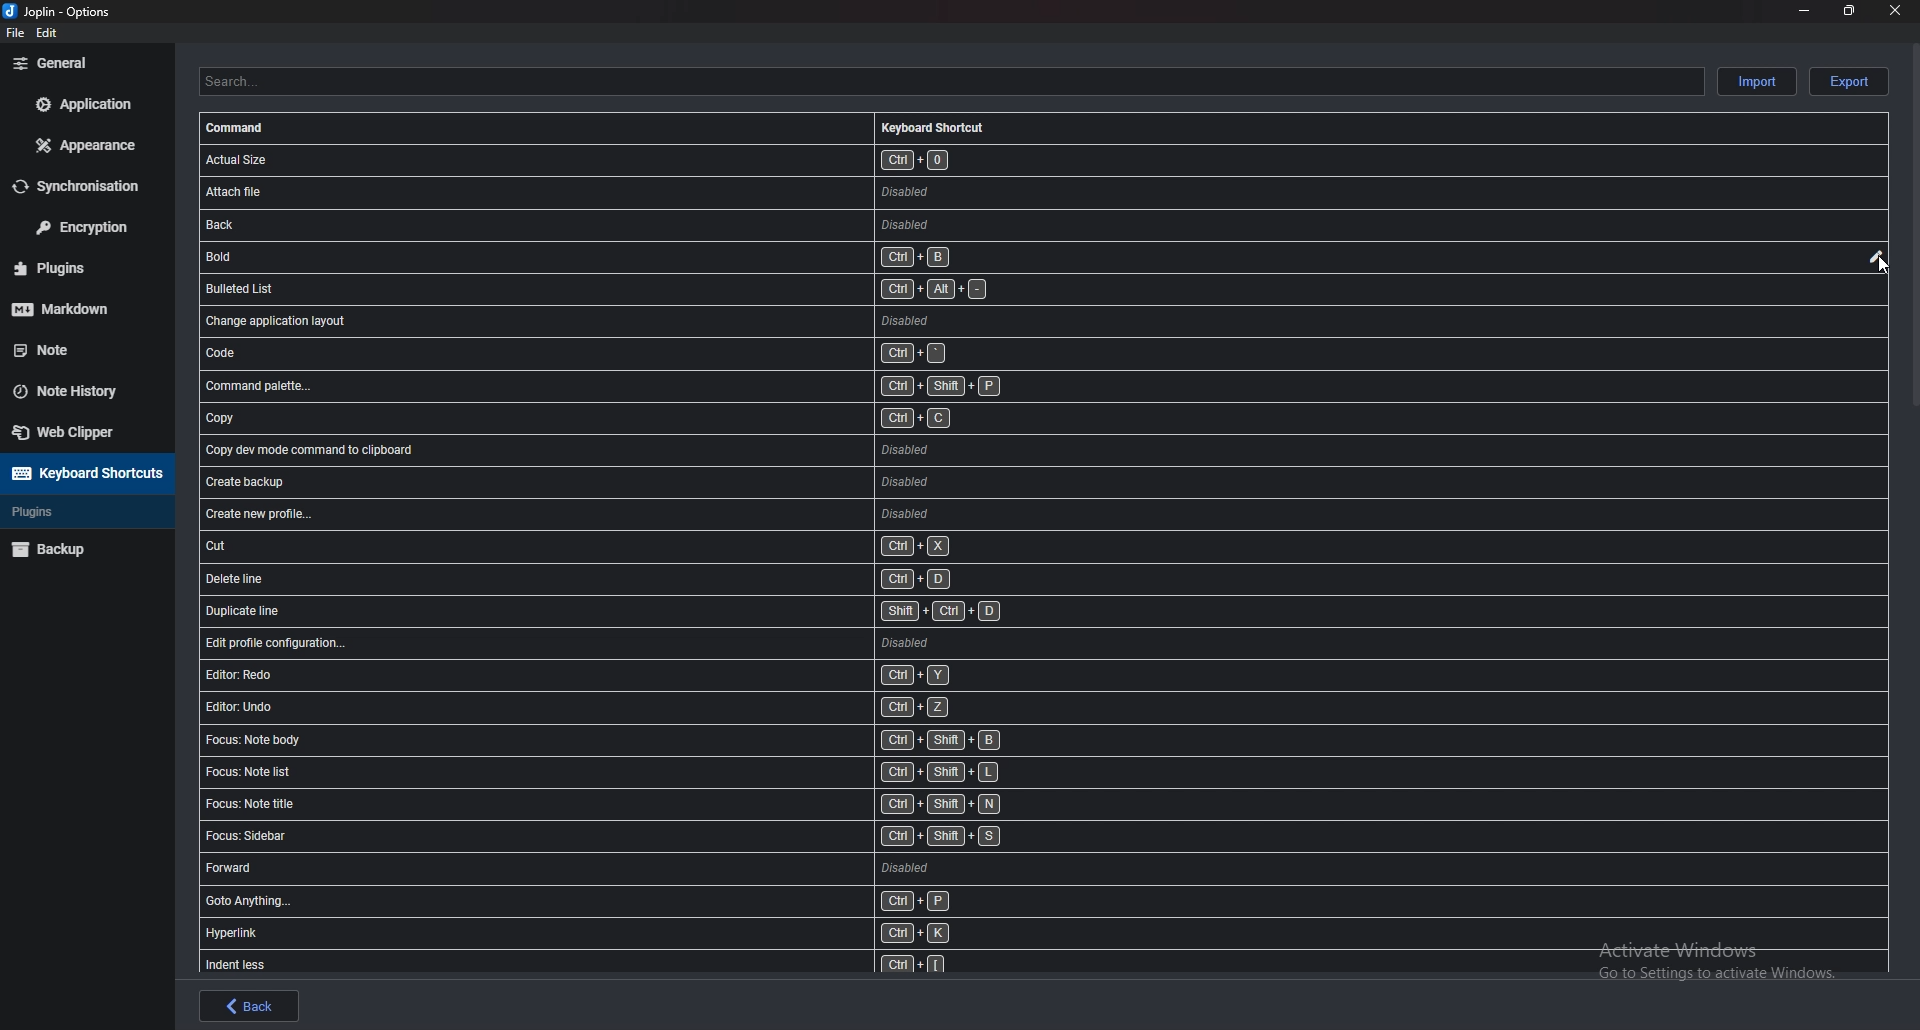  Describe the element at coordinates (649, 709) in the screenshot. I see `shortcut` at that location.